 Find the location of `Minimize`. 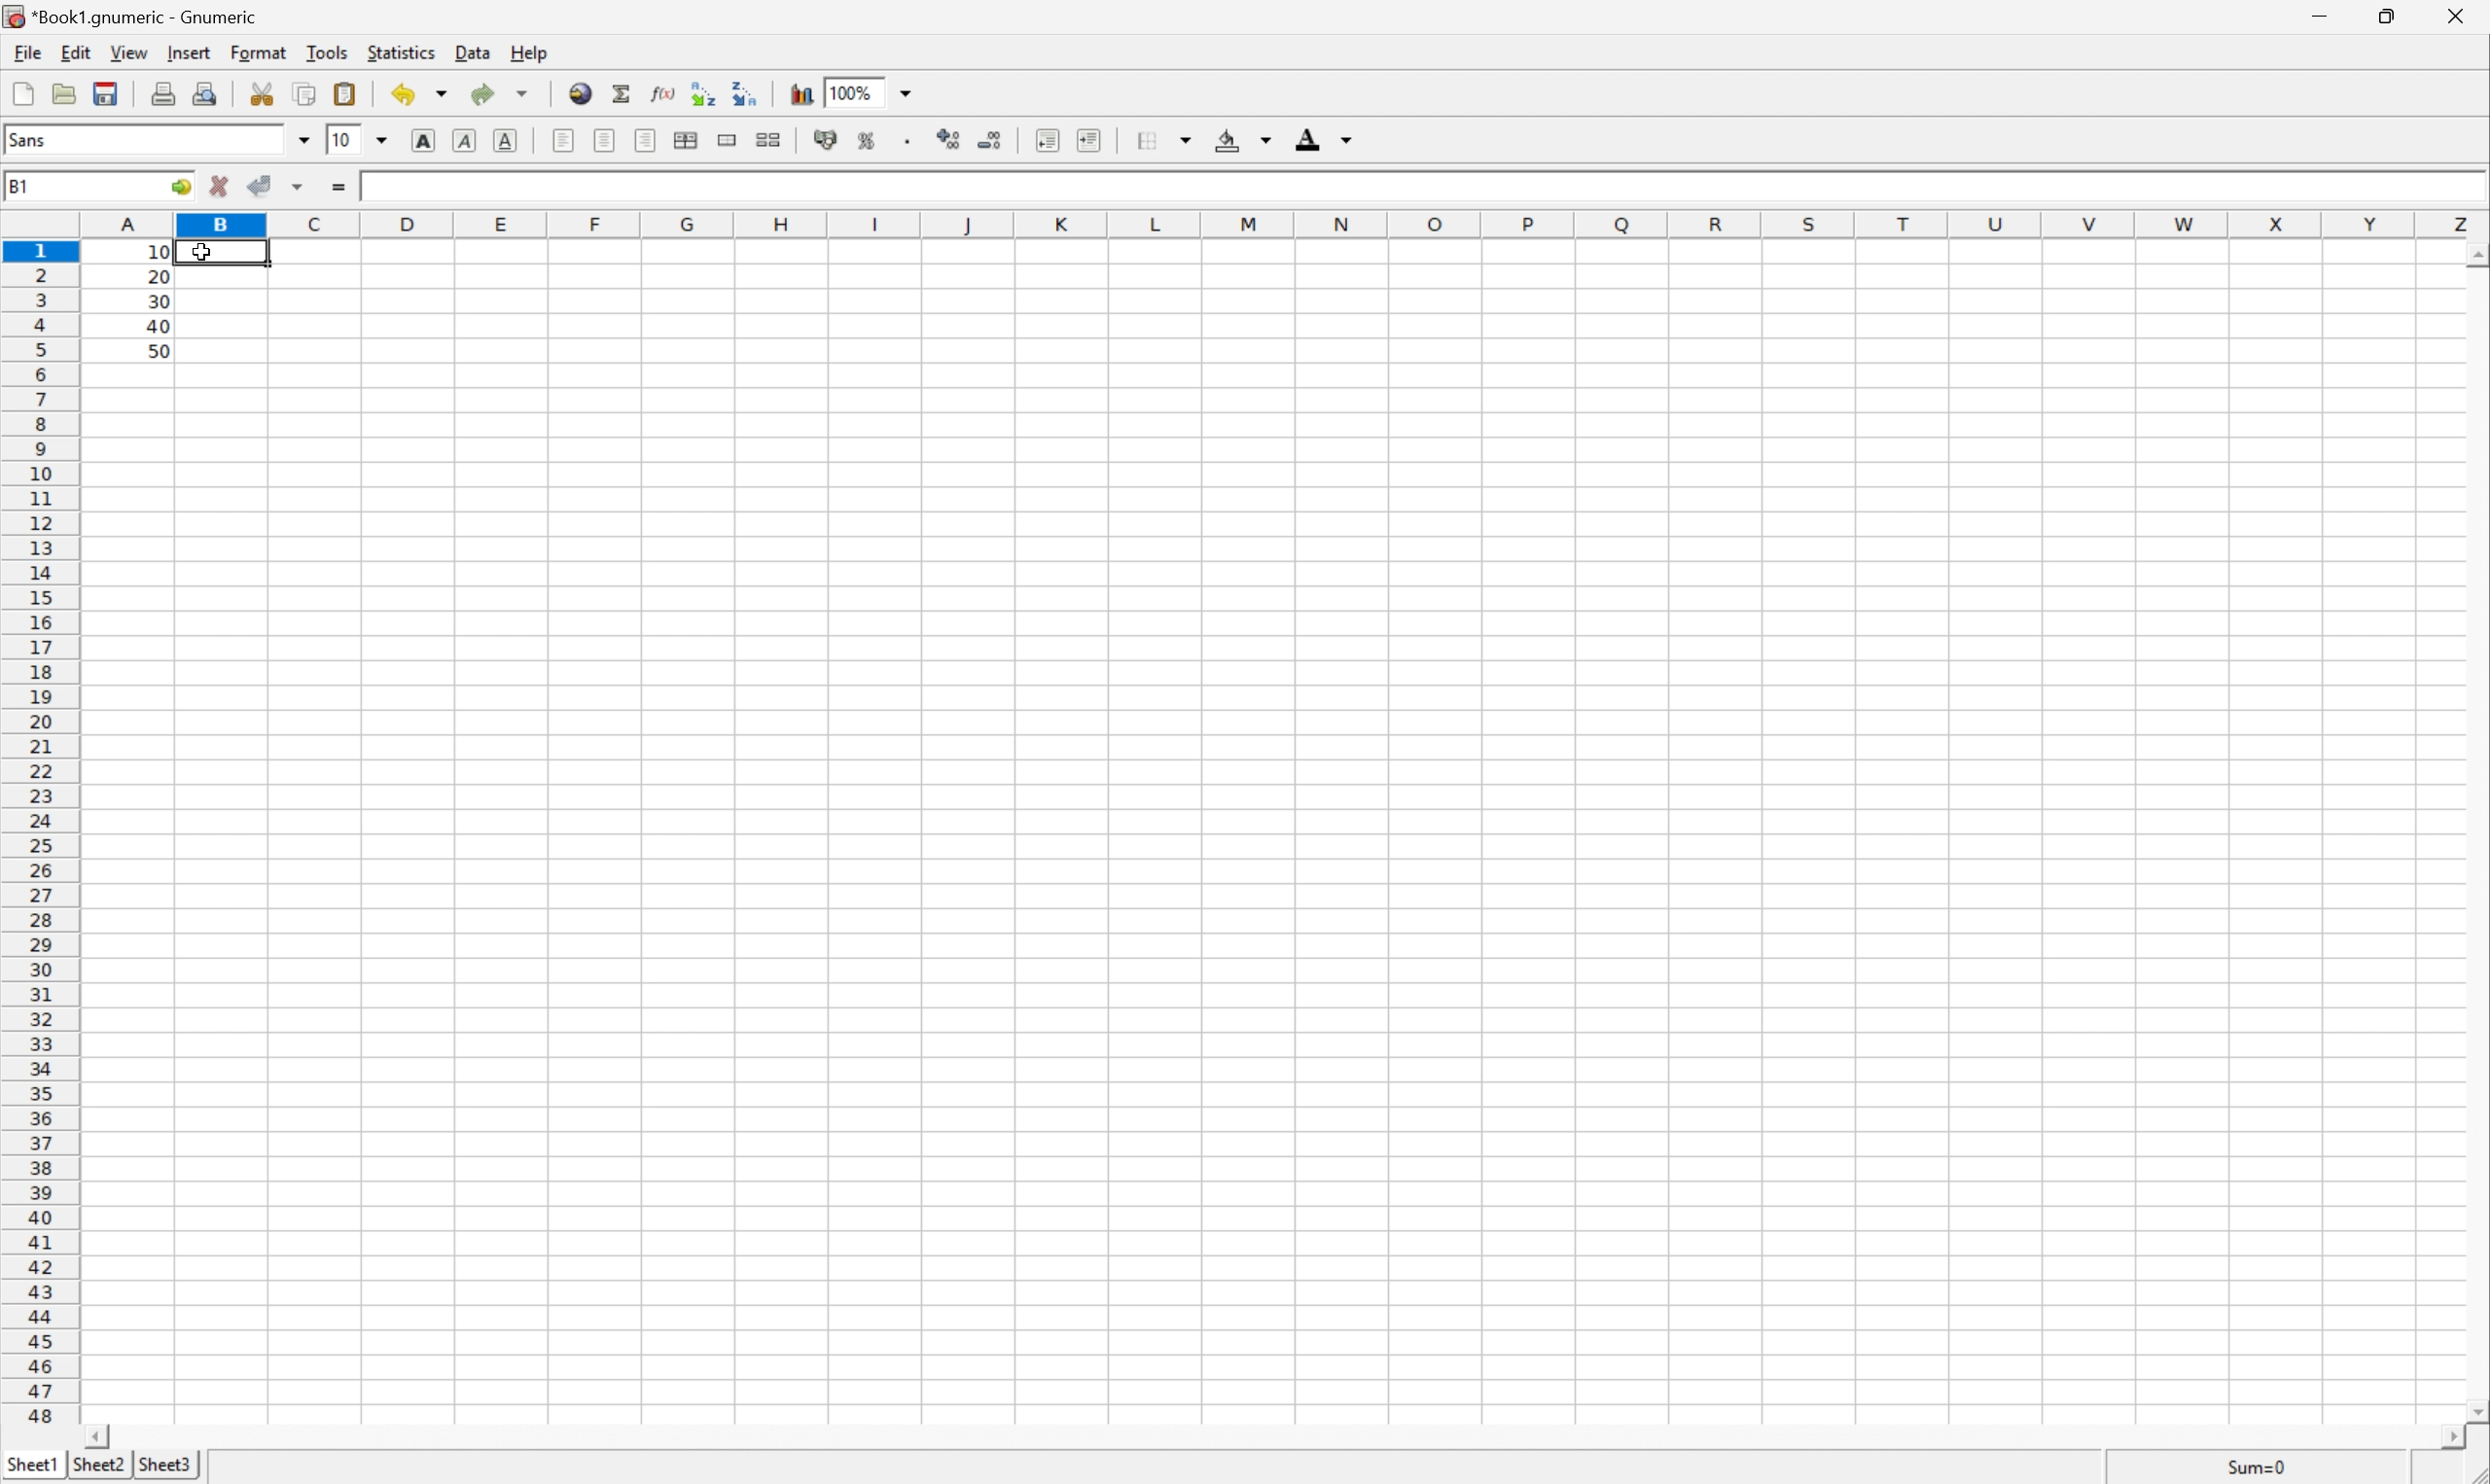

Minimize is located at coordinates (2313, 13).